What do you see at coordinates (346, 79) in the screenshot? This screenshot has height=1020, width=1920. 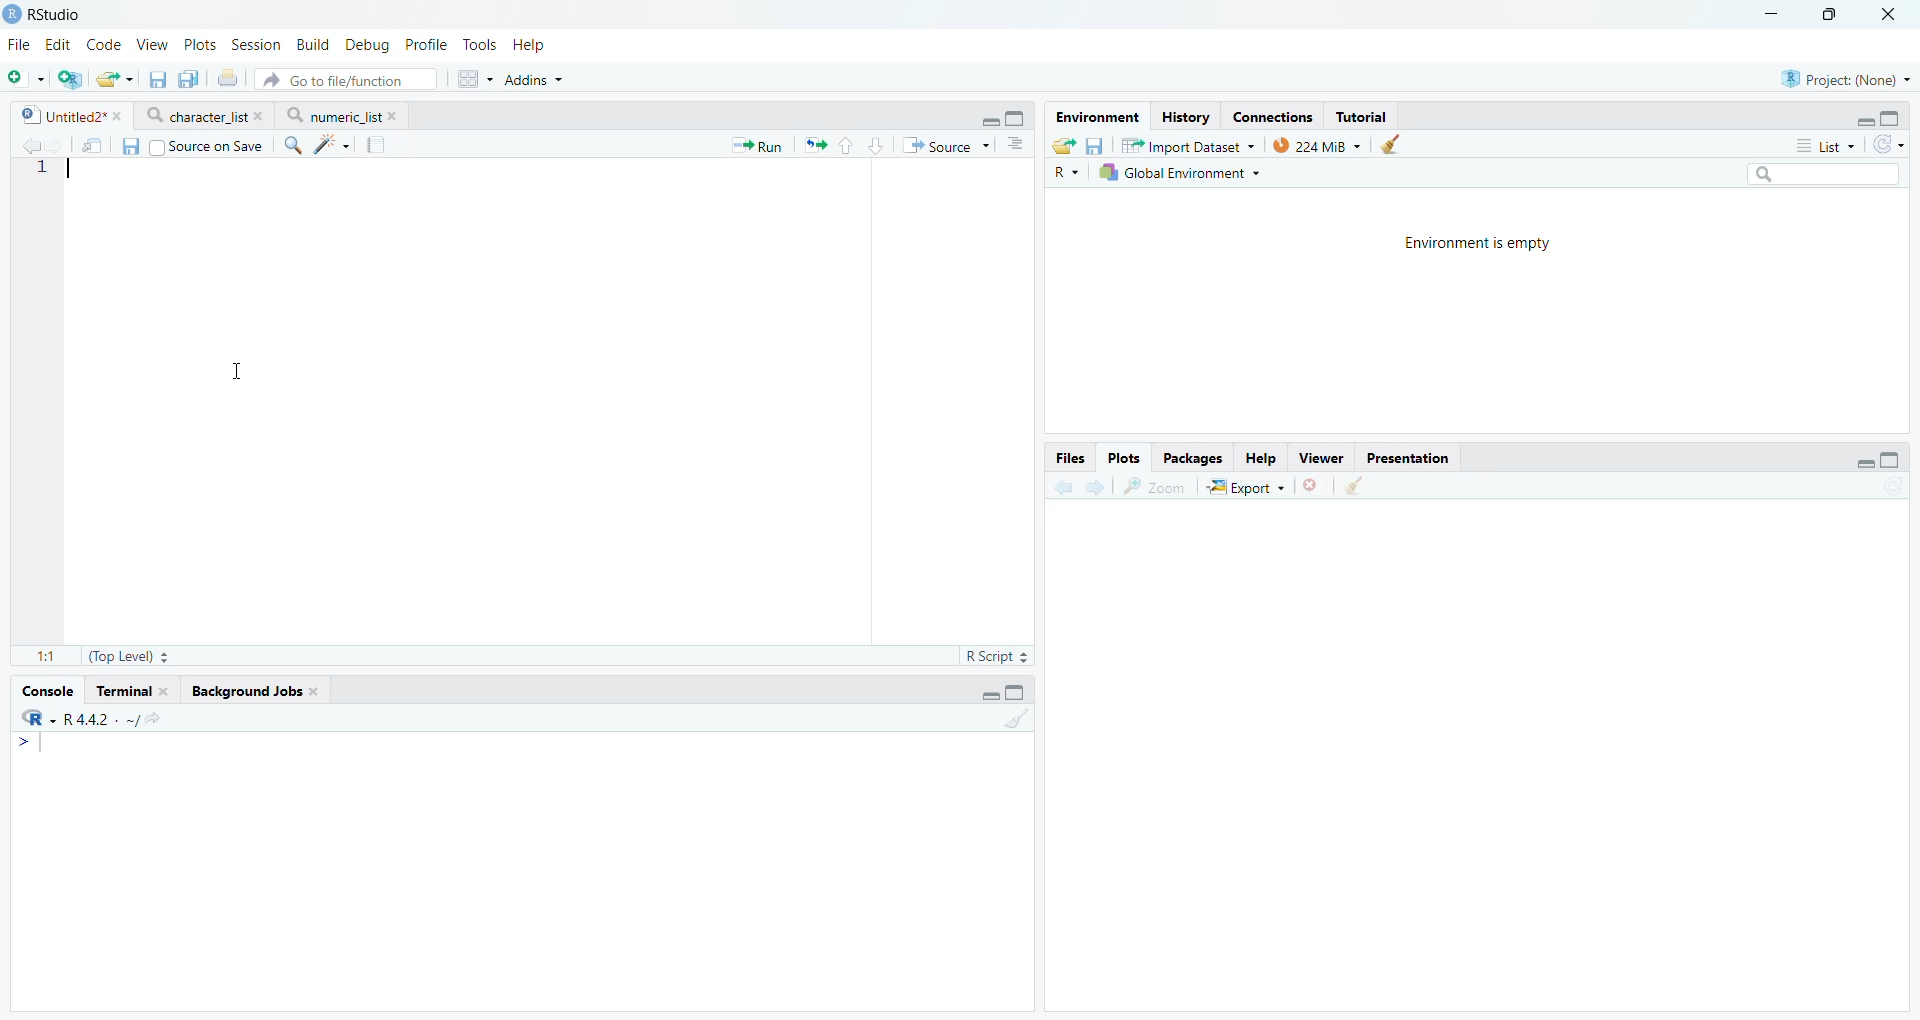 I see `Go to file/function` at bounding box center [346, 79].